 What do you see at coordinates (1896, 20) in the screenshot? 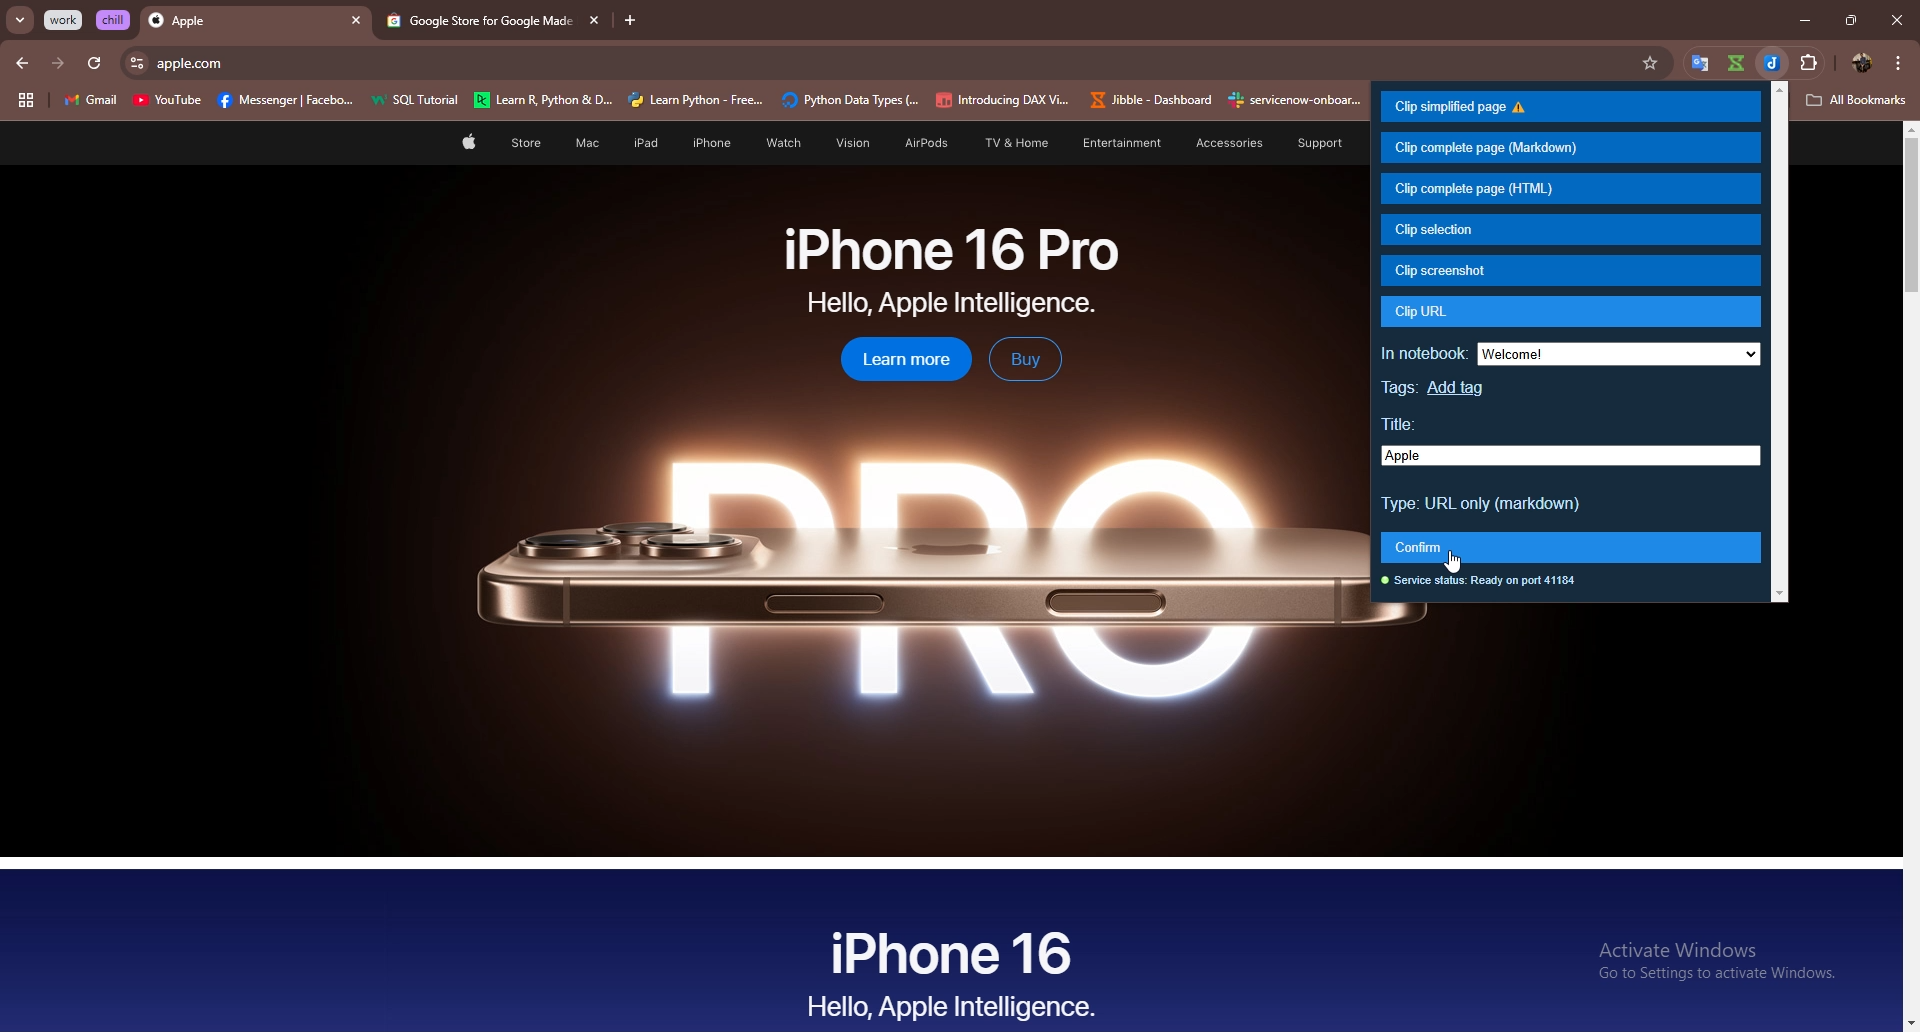
I see `close` at bounding box center [1896, 20].